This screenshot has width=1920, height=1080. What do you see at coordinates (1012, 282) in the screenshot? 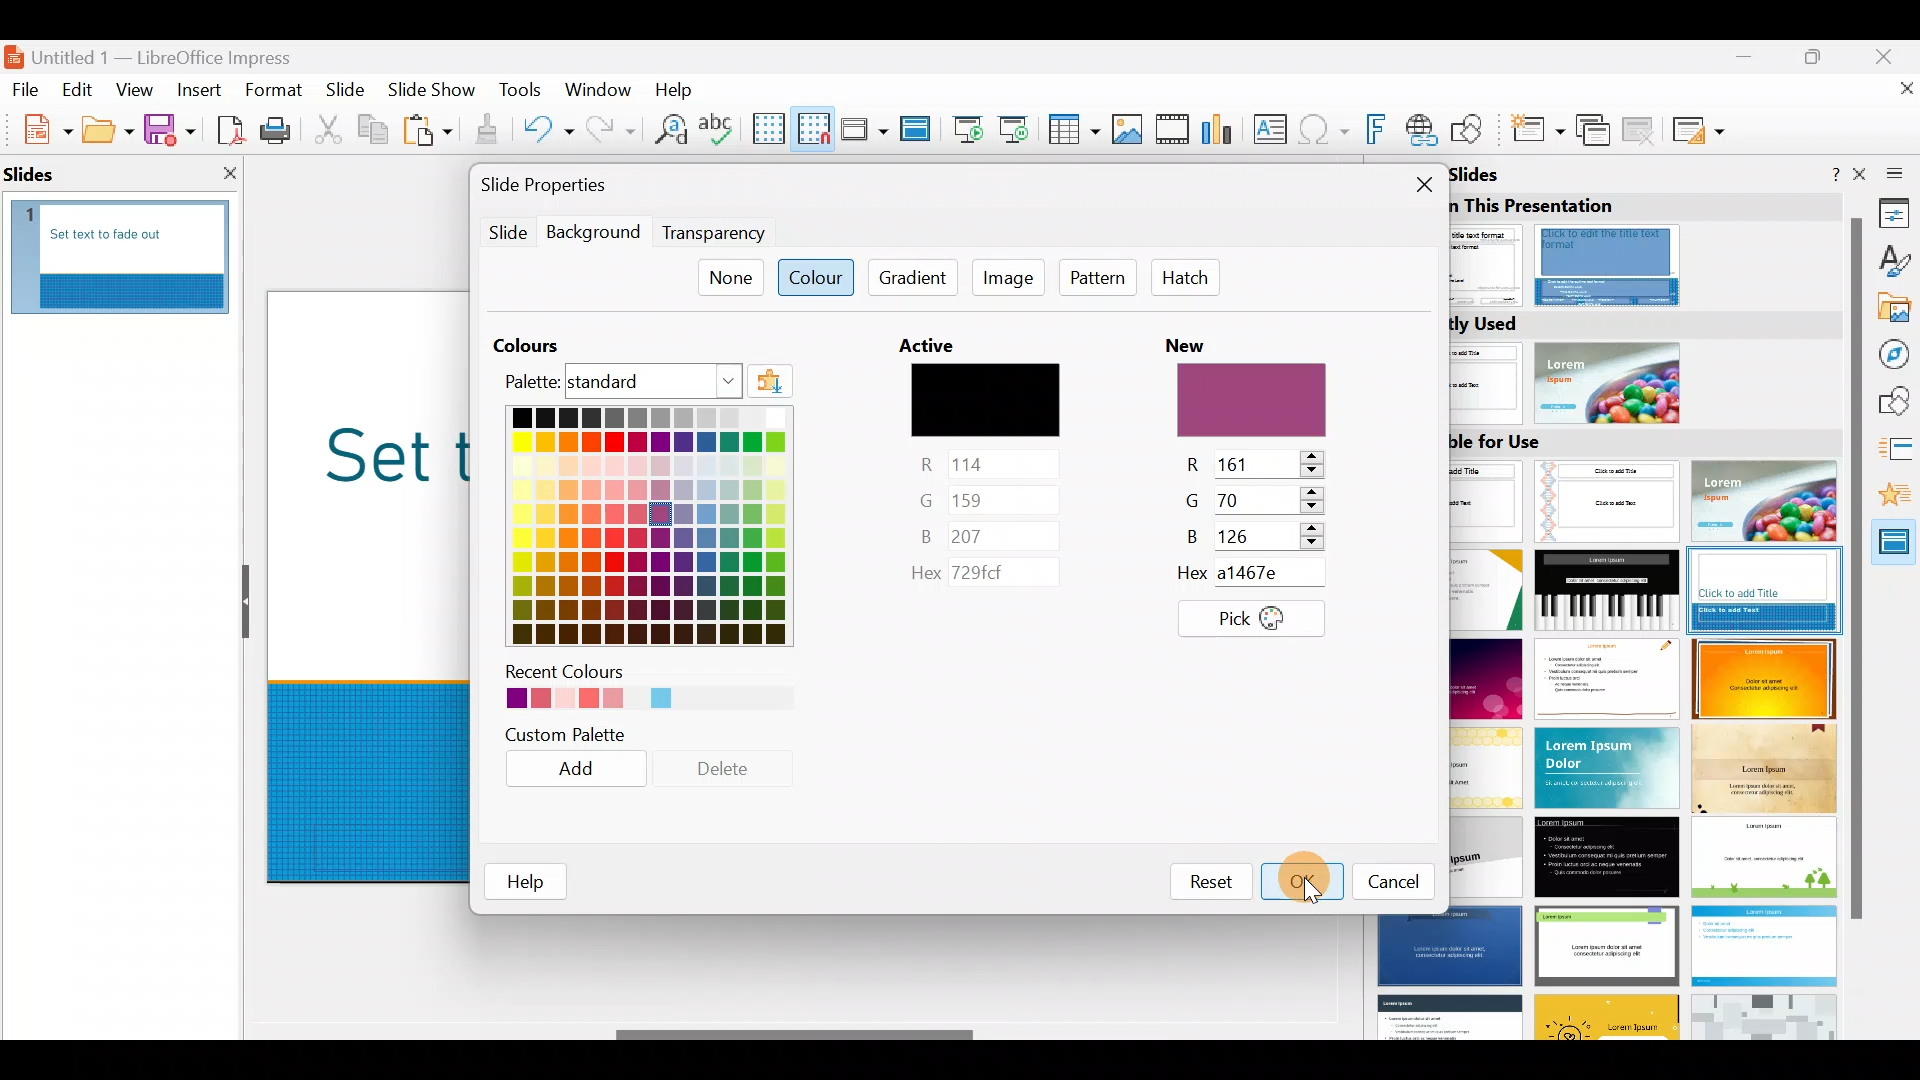
I see `Image` at bounding box center [1012, 282].